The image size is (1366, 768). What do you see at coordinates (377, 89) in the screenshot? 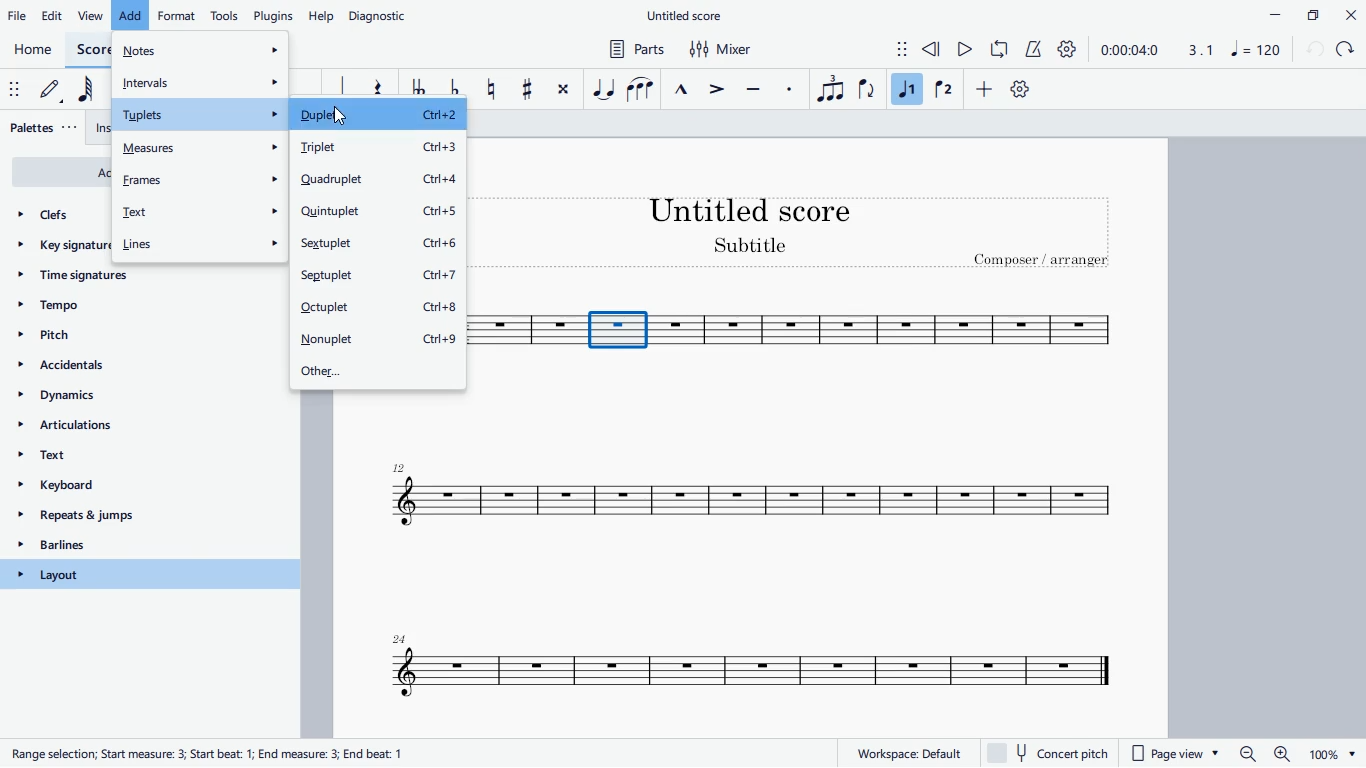
I see `rest` at bounding box center [377, 89].